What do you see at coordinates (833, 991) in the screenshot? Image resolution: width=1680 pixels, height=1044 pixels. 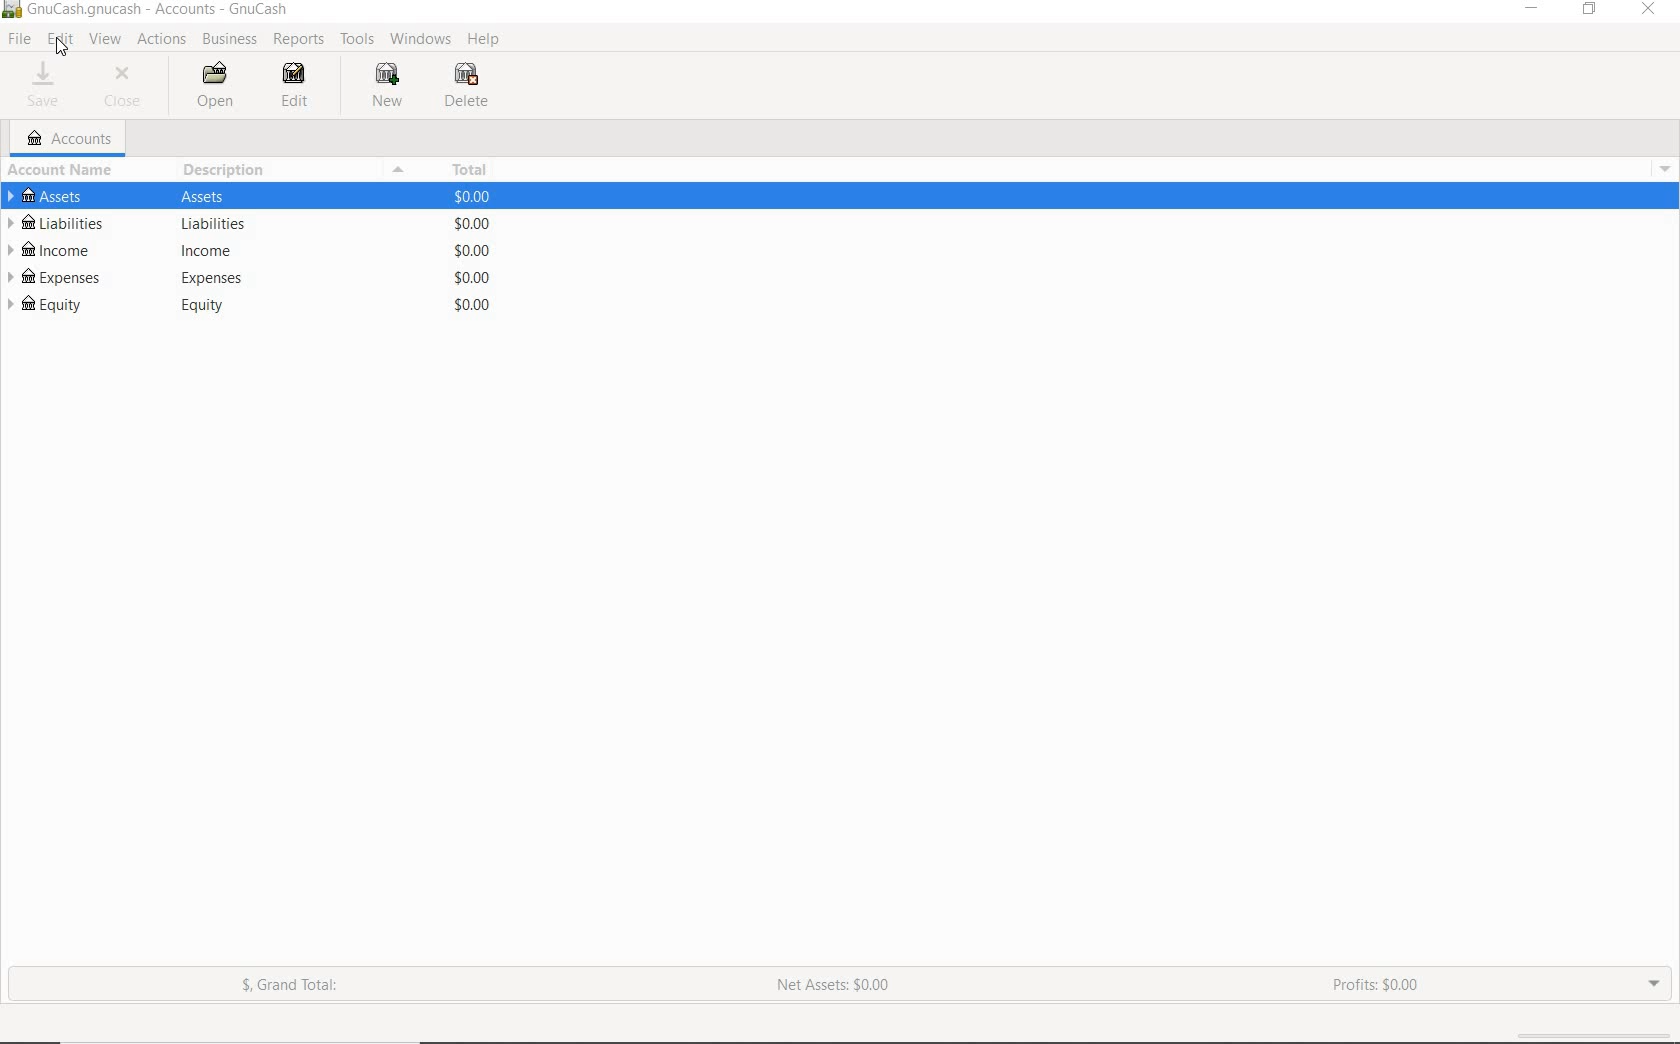 I see `NET ASSETS` at bounding box center [833, 991].